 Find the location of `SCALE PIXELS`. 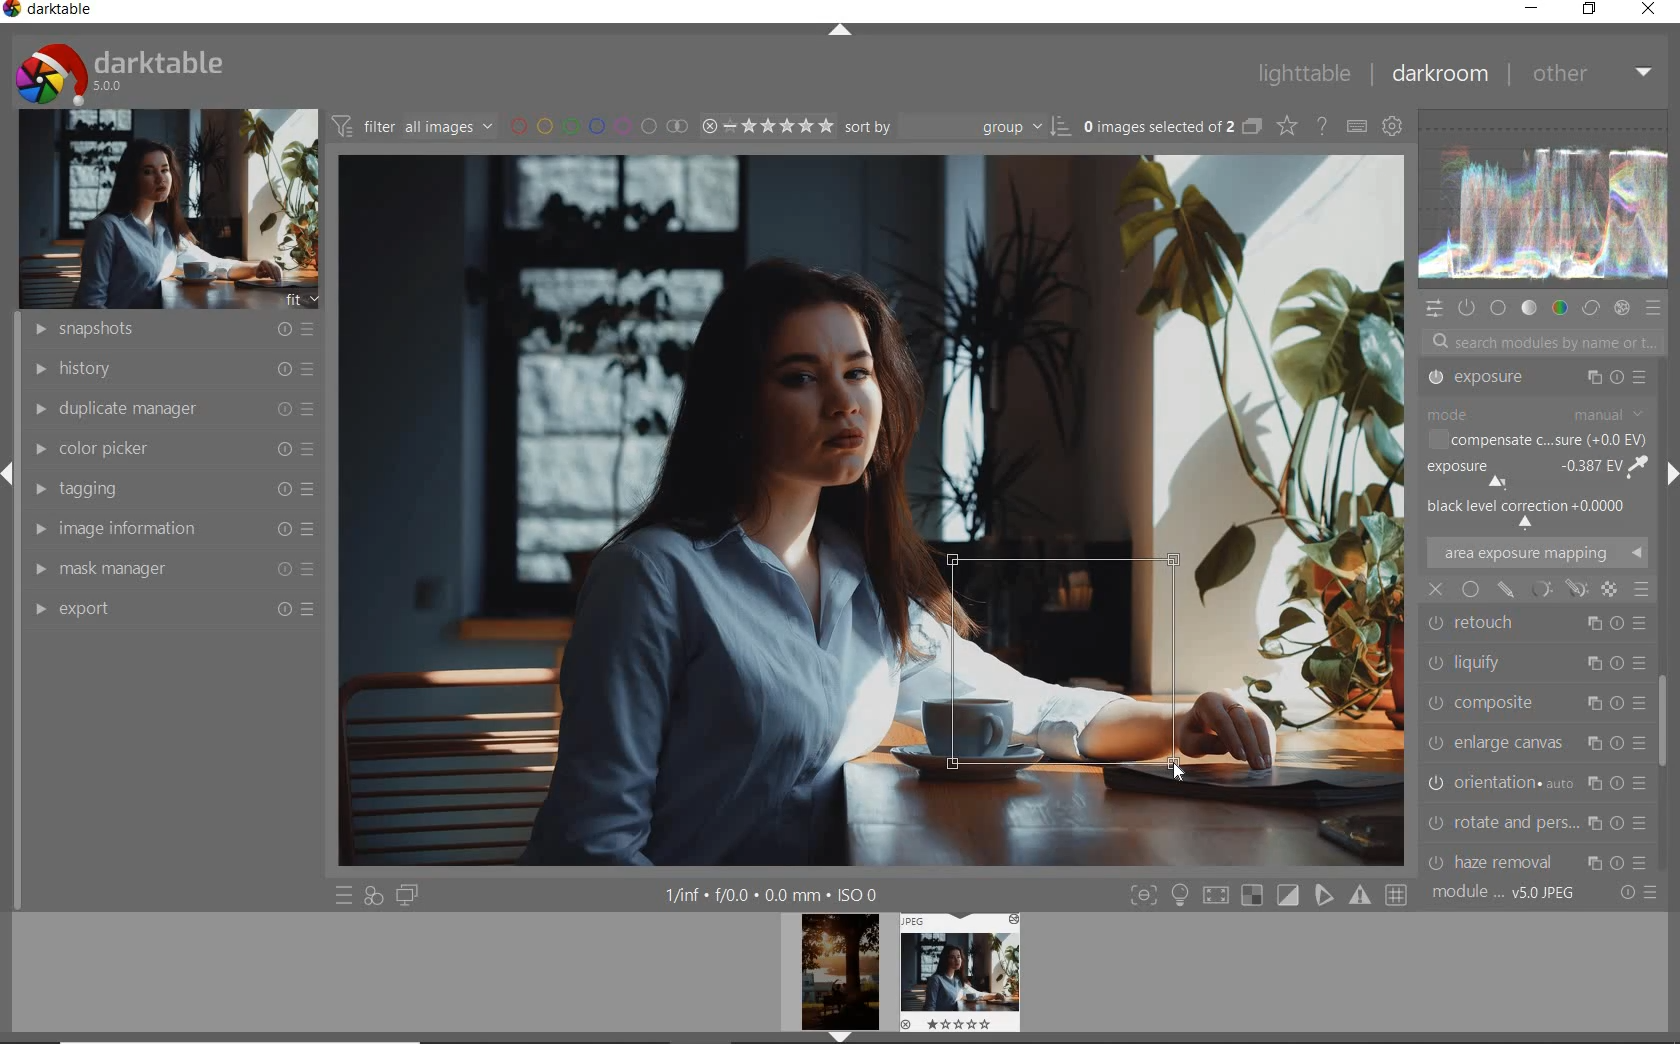

SCALE PIXELS is located at coordinates (1546, 856).